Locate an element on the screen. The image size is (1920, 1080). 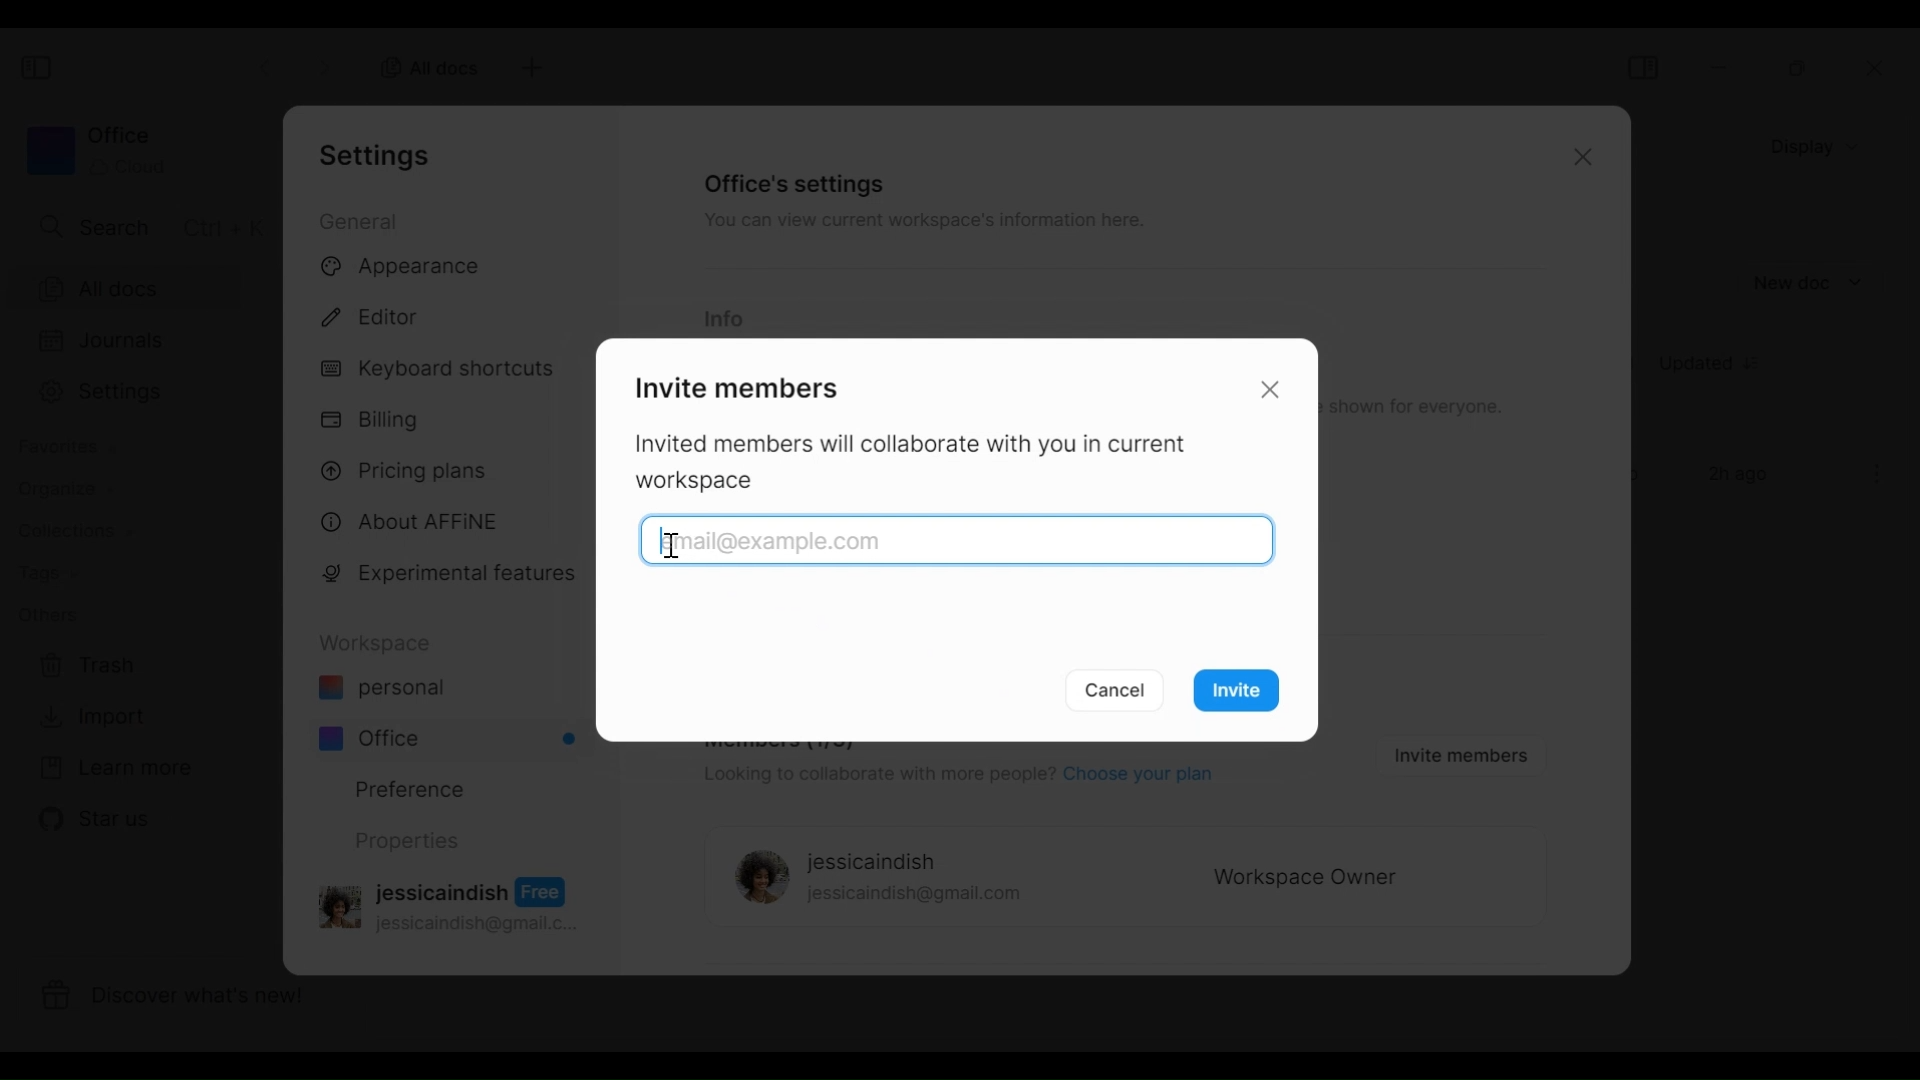
Profile is located at coordinates (756, 879).